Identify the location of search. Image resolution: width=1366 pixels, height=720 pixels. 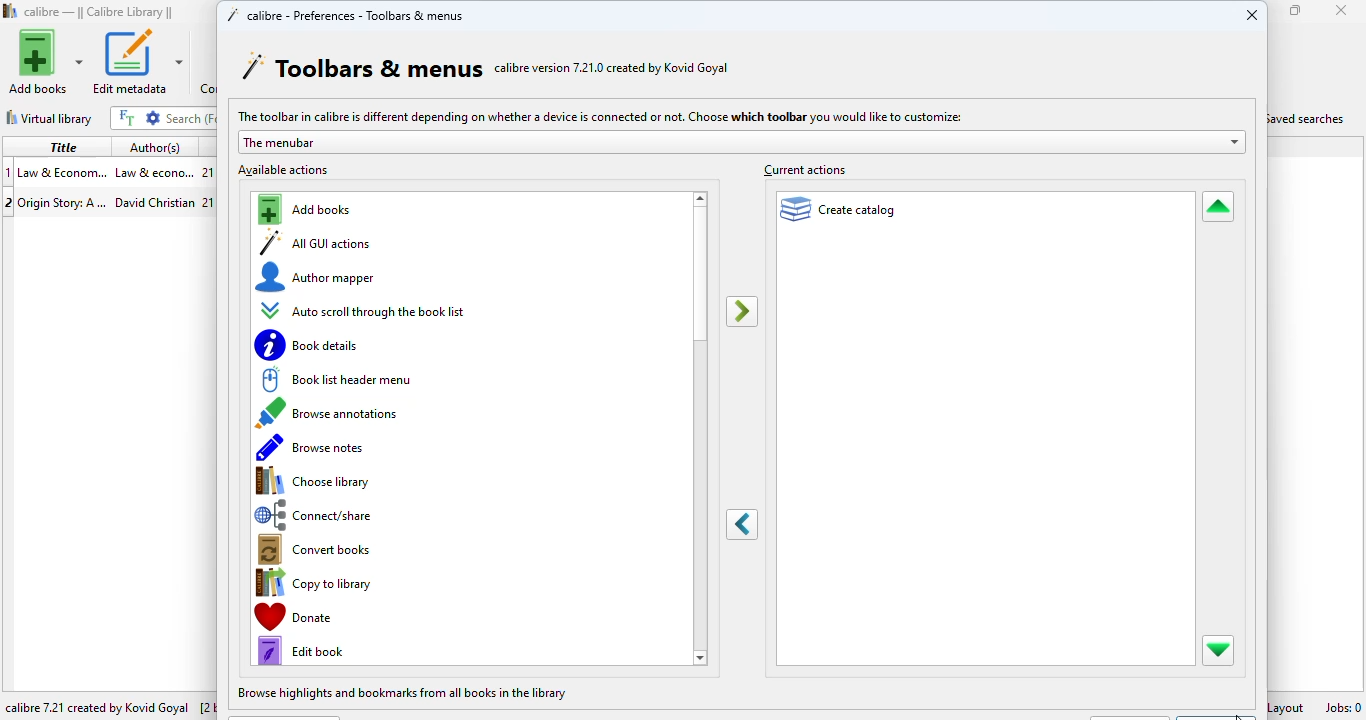
(189, 118).